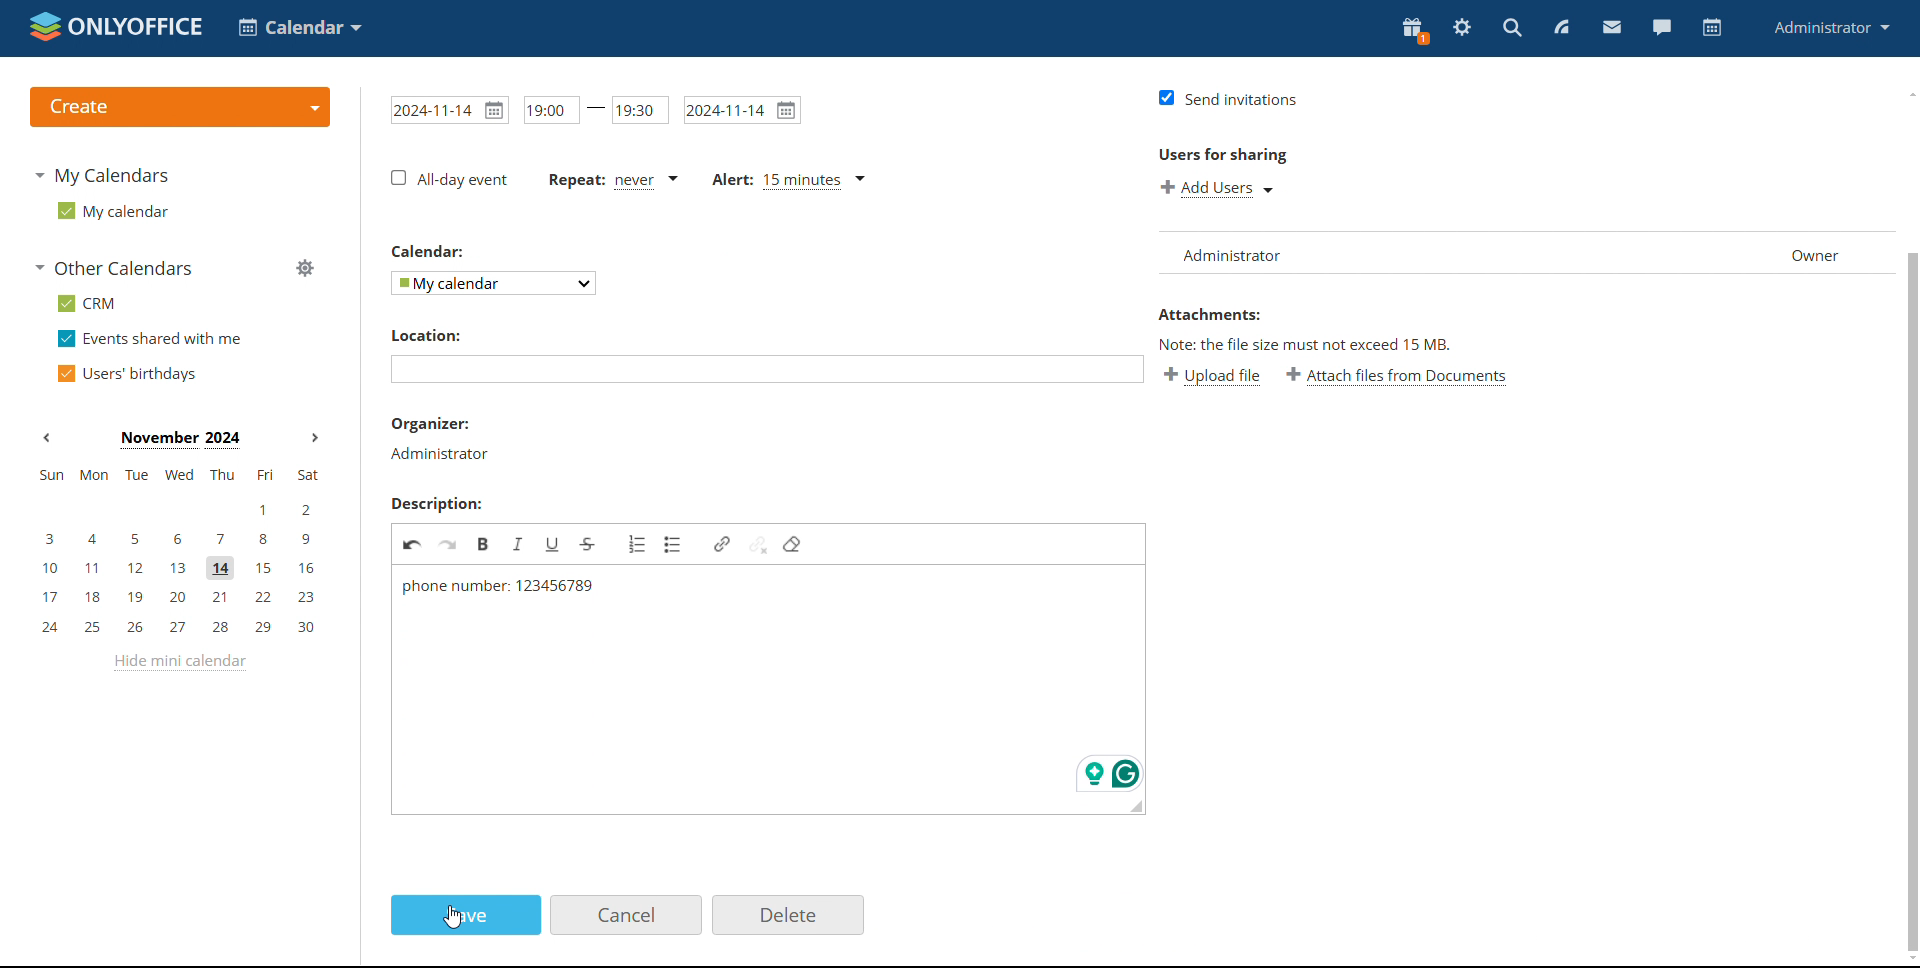 The height and width of the screenshot is (968, 1920). Describe the element at coordinates (674, 547) in the screenshot. I see `bullet list` at that location.